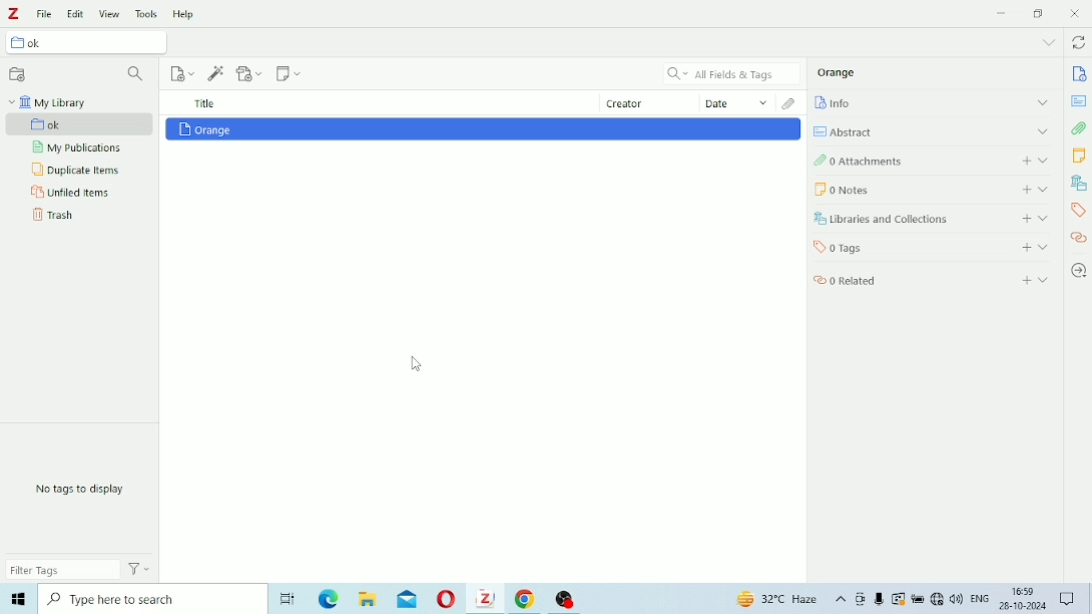  Describe the element at coordinates (251, 72) in the screenshot. I see `Add Attachment` at that location.